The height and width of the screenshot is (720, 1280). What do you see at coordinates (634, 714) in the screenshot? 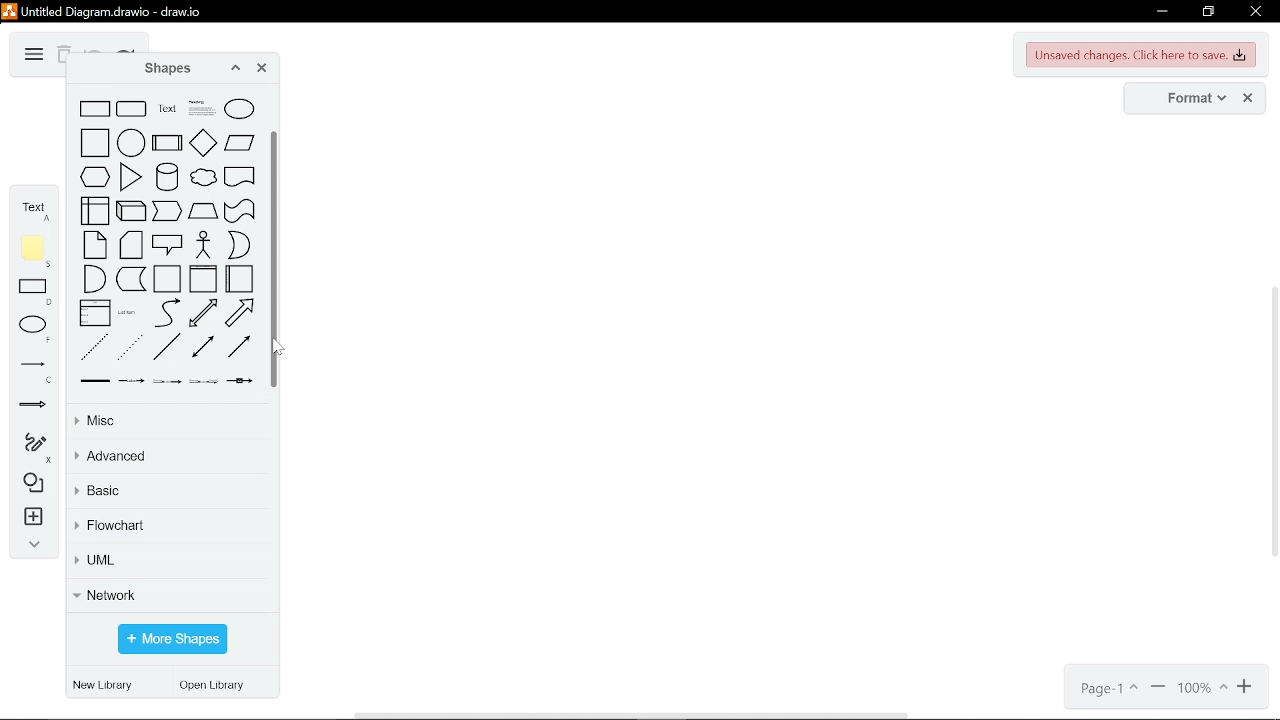
I see `horizontal scroll bar` at bounding box center [634, 714].